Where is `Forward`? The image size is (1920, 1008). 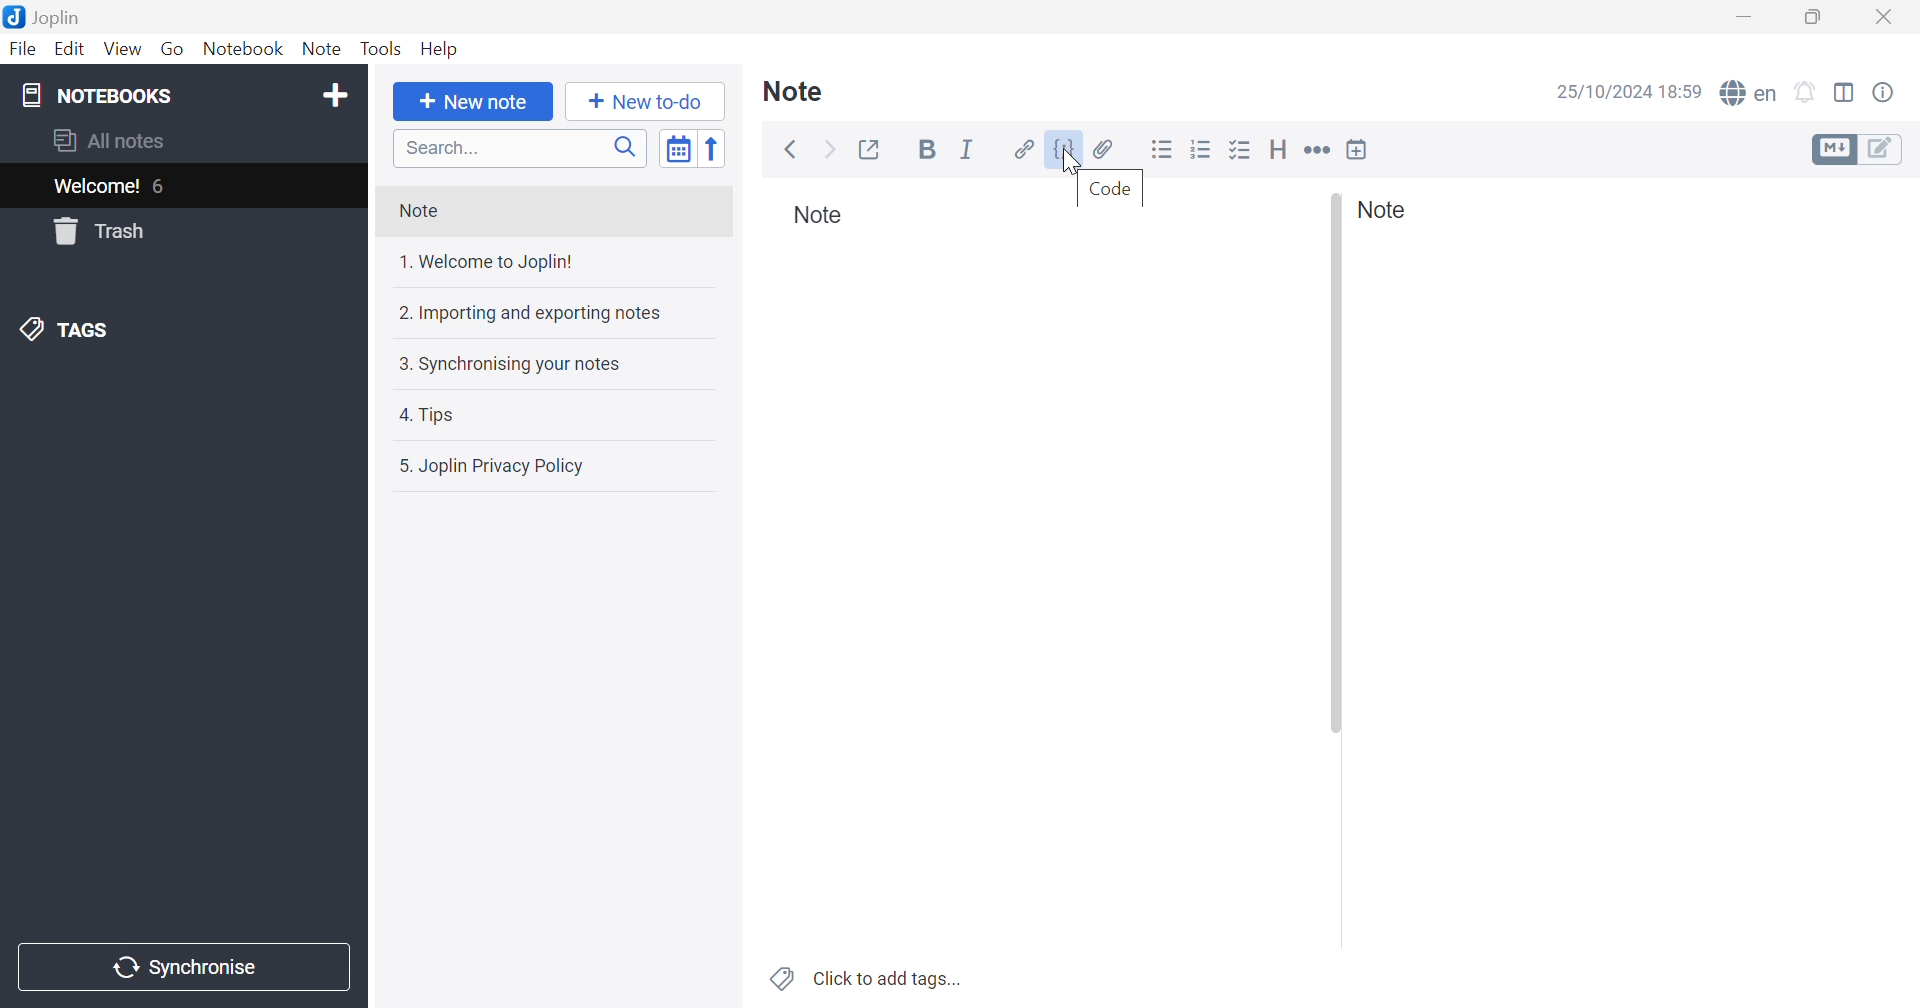 Forward is located at coordinates (827, 150).